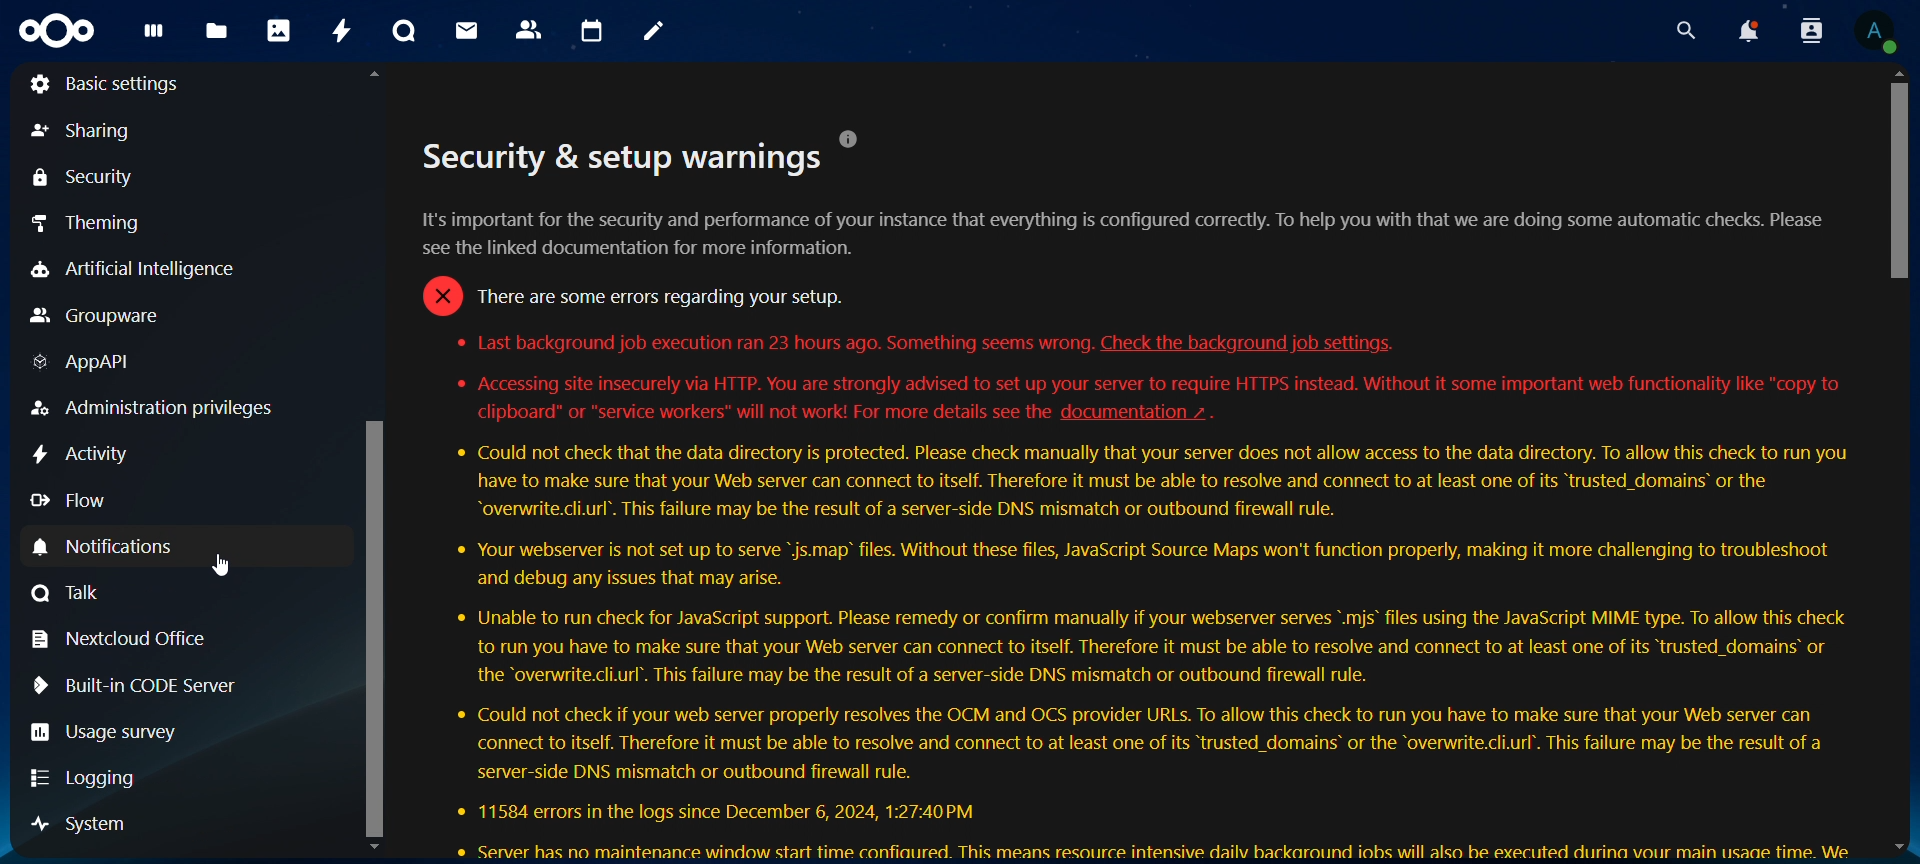 The width and height of the screenshot is (1920, 864). What do you see at coordinates (60, 31) in the screenshot?
I see `Icon` at bounding box center [60, 31].